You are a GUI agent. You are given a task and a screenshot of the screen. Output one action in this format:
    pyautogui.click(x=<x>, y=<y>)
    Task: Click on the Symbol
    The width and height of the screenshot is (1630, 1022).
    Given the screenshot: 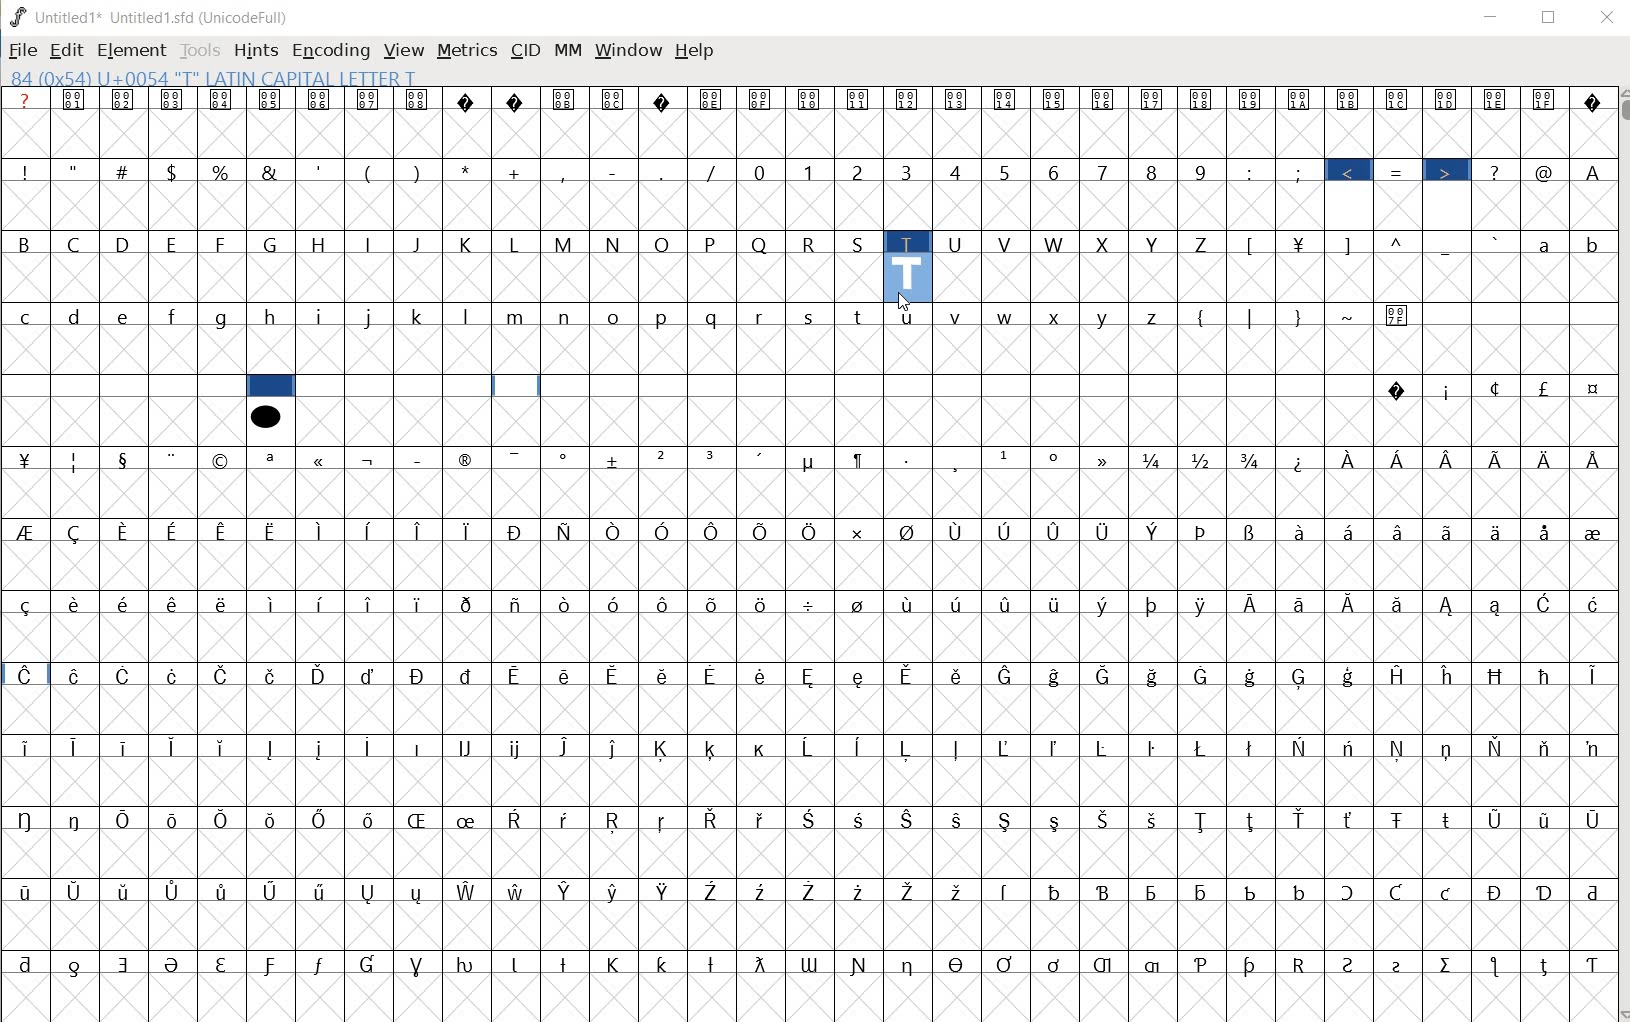 What is the action you would take?
    pyautogui.click(x=858, y=531)
    